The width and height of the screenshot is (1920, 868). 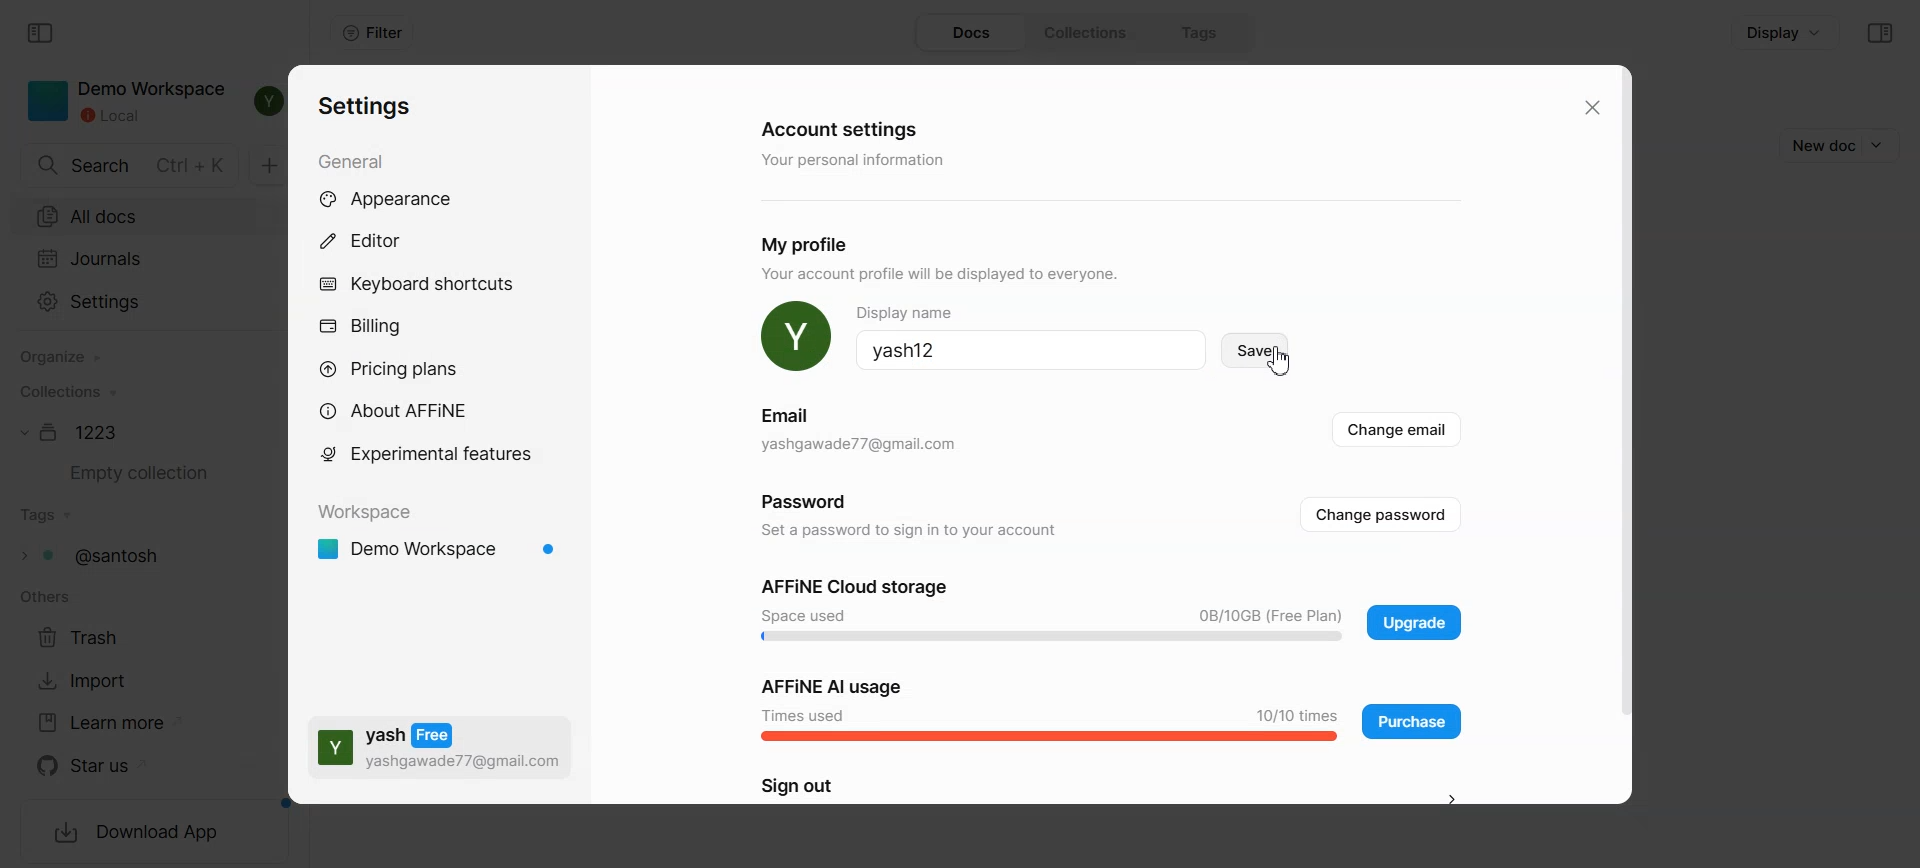 What do you see at coordinates (402, 369) in the screenshot?
I see `Pricing plans` at bounding box center [402, 369].